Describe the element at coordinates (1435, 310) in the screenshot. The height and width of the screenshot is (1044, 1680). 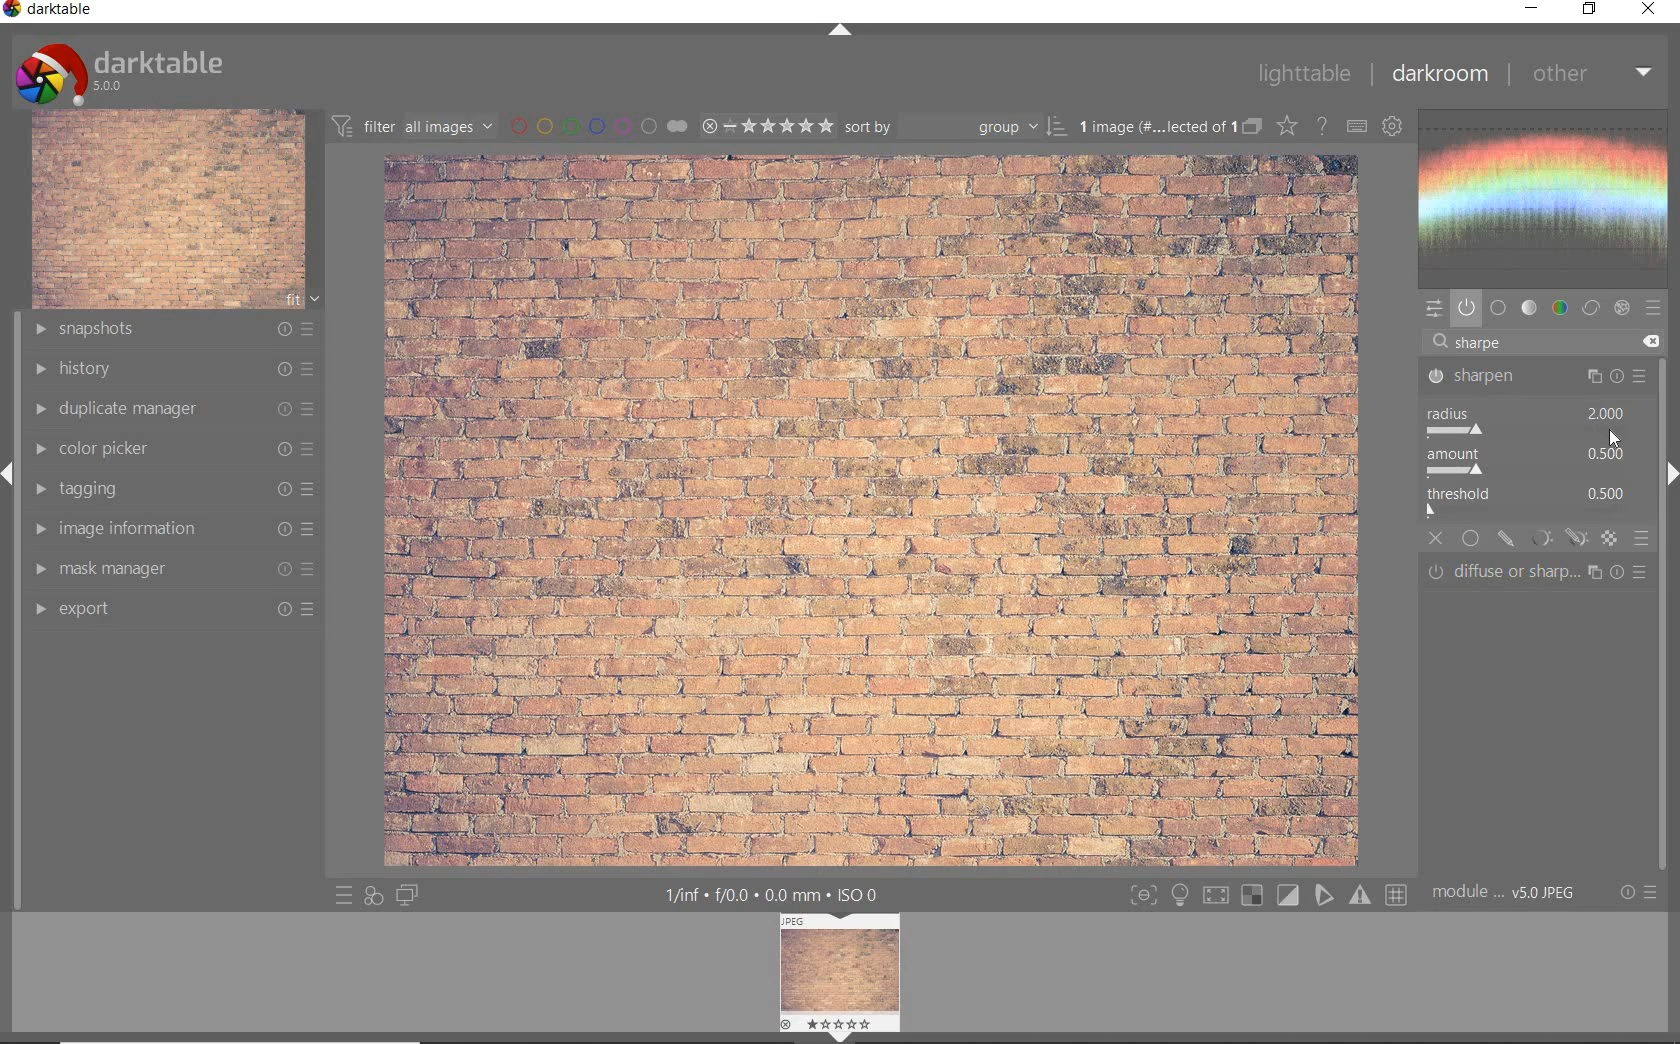
I see `quick access panel` at that location.